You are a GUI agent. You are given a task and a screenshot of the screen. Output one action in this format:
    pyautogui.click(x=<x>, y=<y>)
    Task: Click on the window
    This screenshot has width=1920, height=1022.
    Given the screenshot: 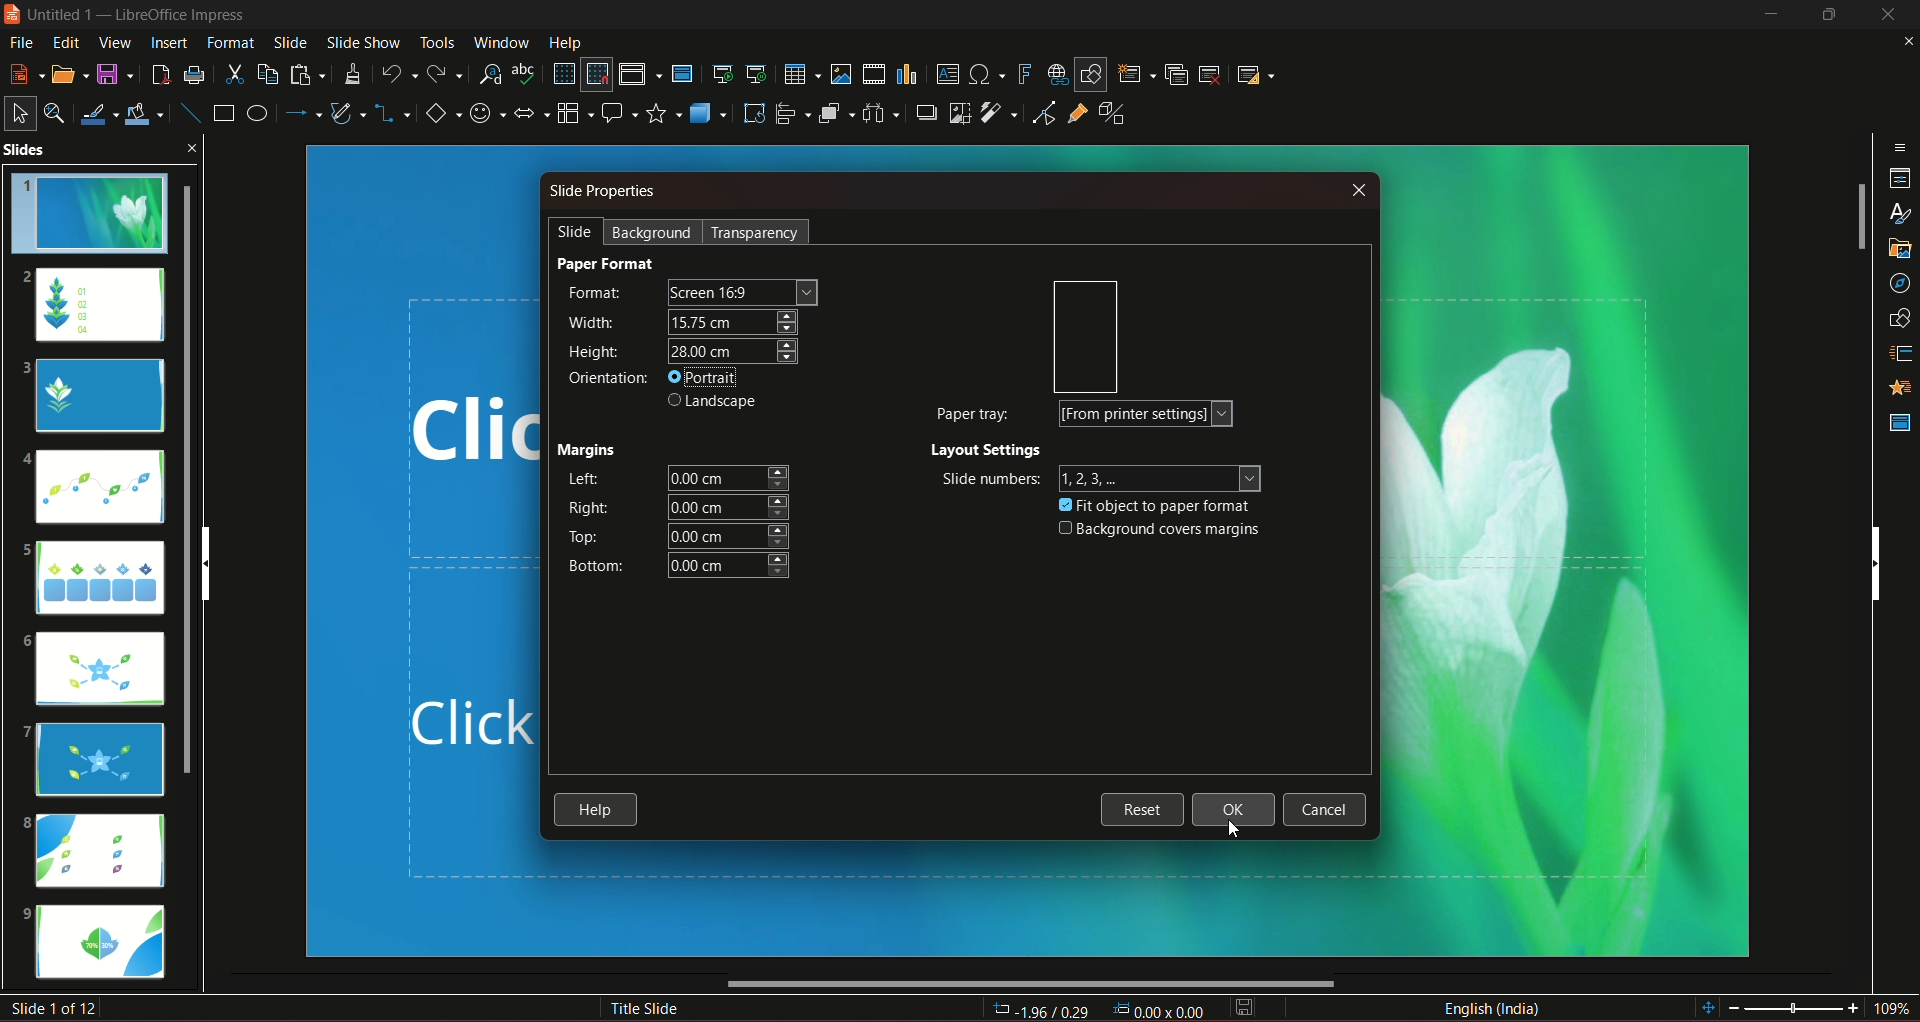 What is the action you would take?
    pyautogui.click(x=503, y=40)
    